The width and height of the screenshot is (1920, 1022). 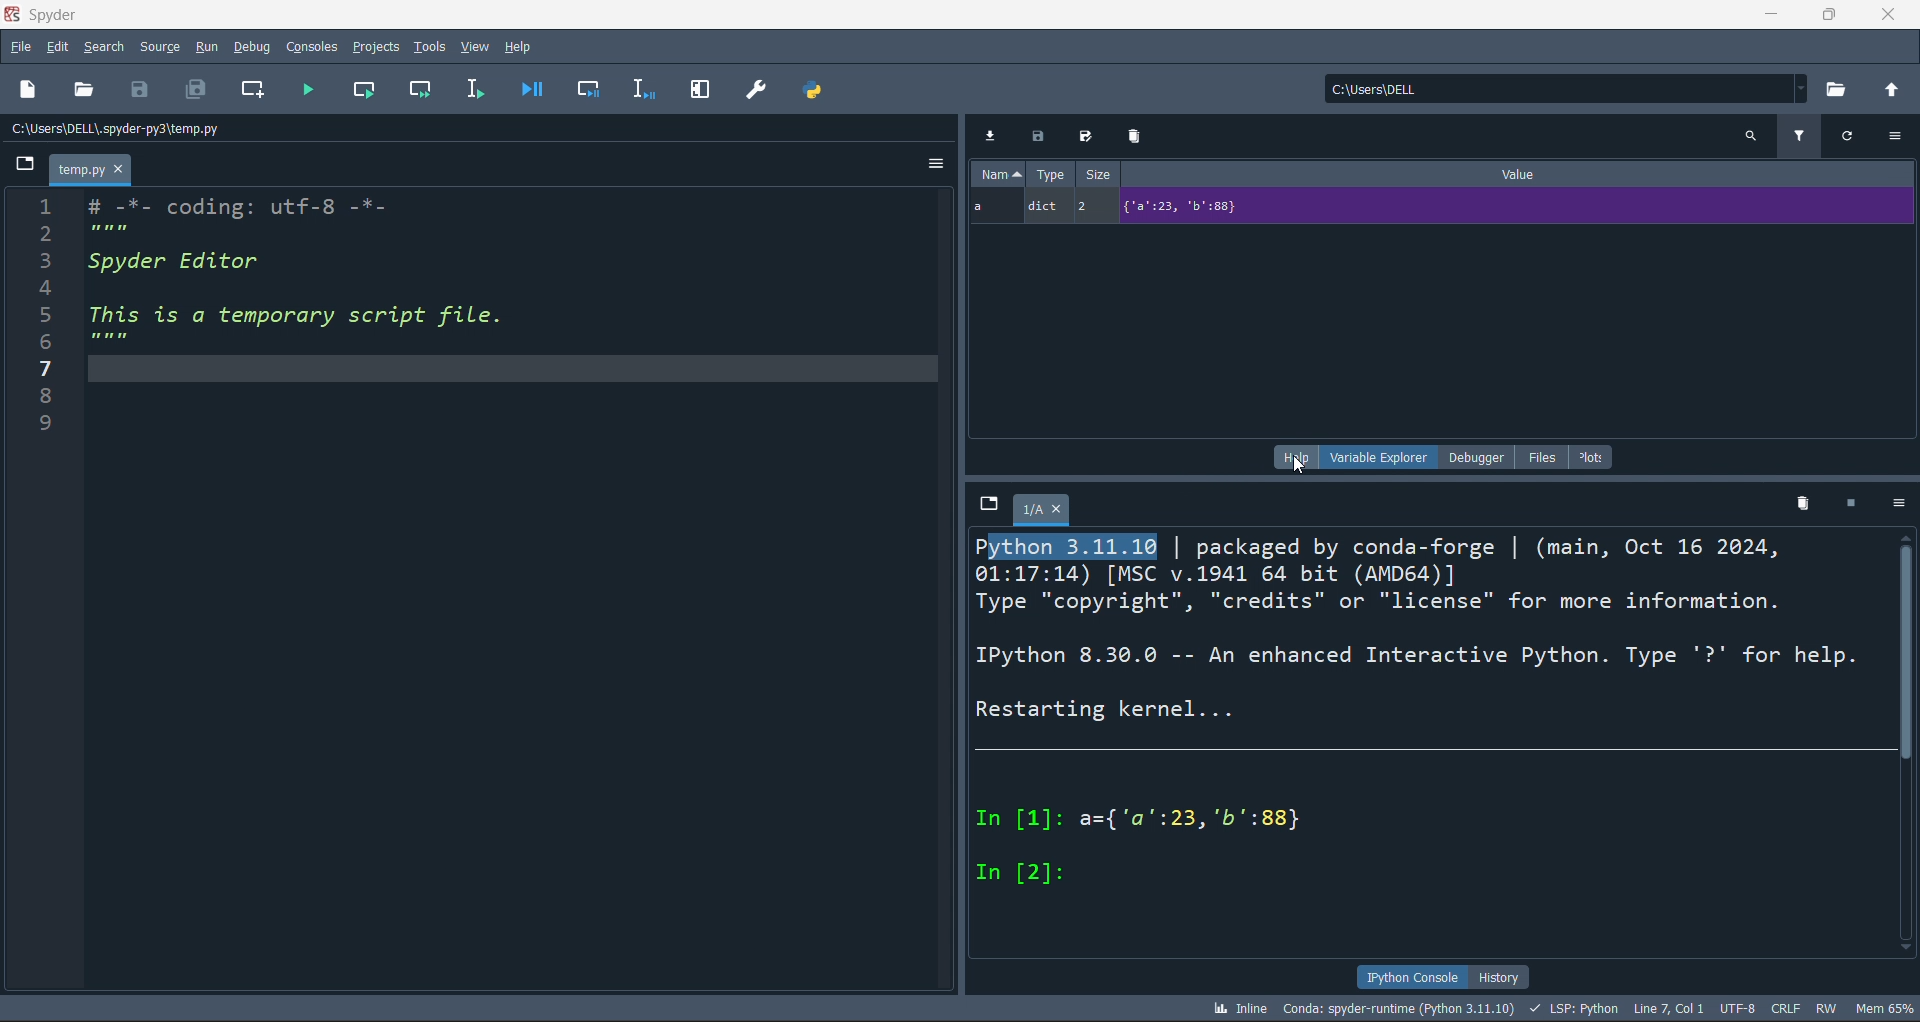 I want to click on save all, so click(x=191, y=91).